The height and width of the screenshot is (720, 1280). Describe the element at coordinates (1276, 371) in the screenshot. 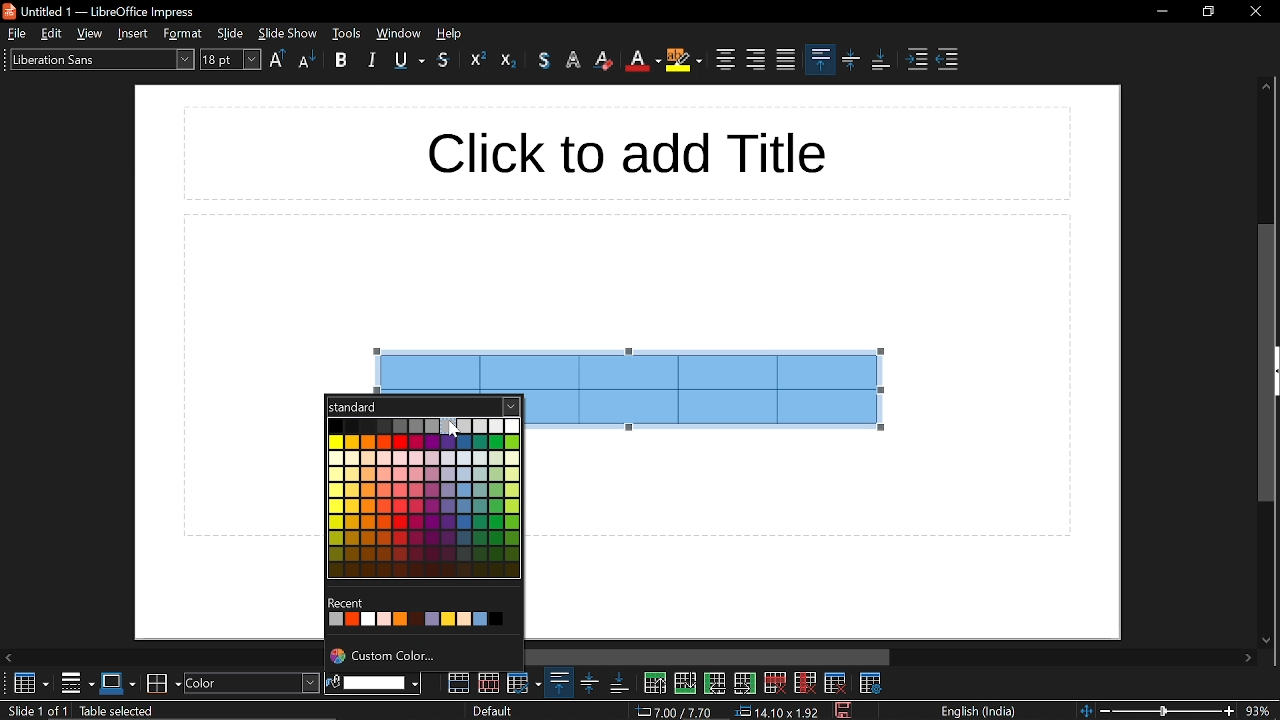

I see `expand sidebar` at that location.